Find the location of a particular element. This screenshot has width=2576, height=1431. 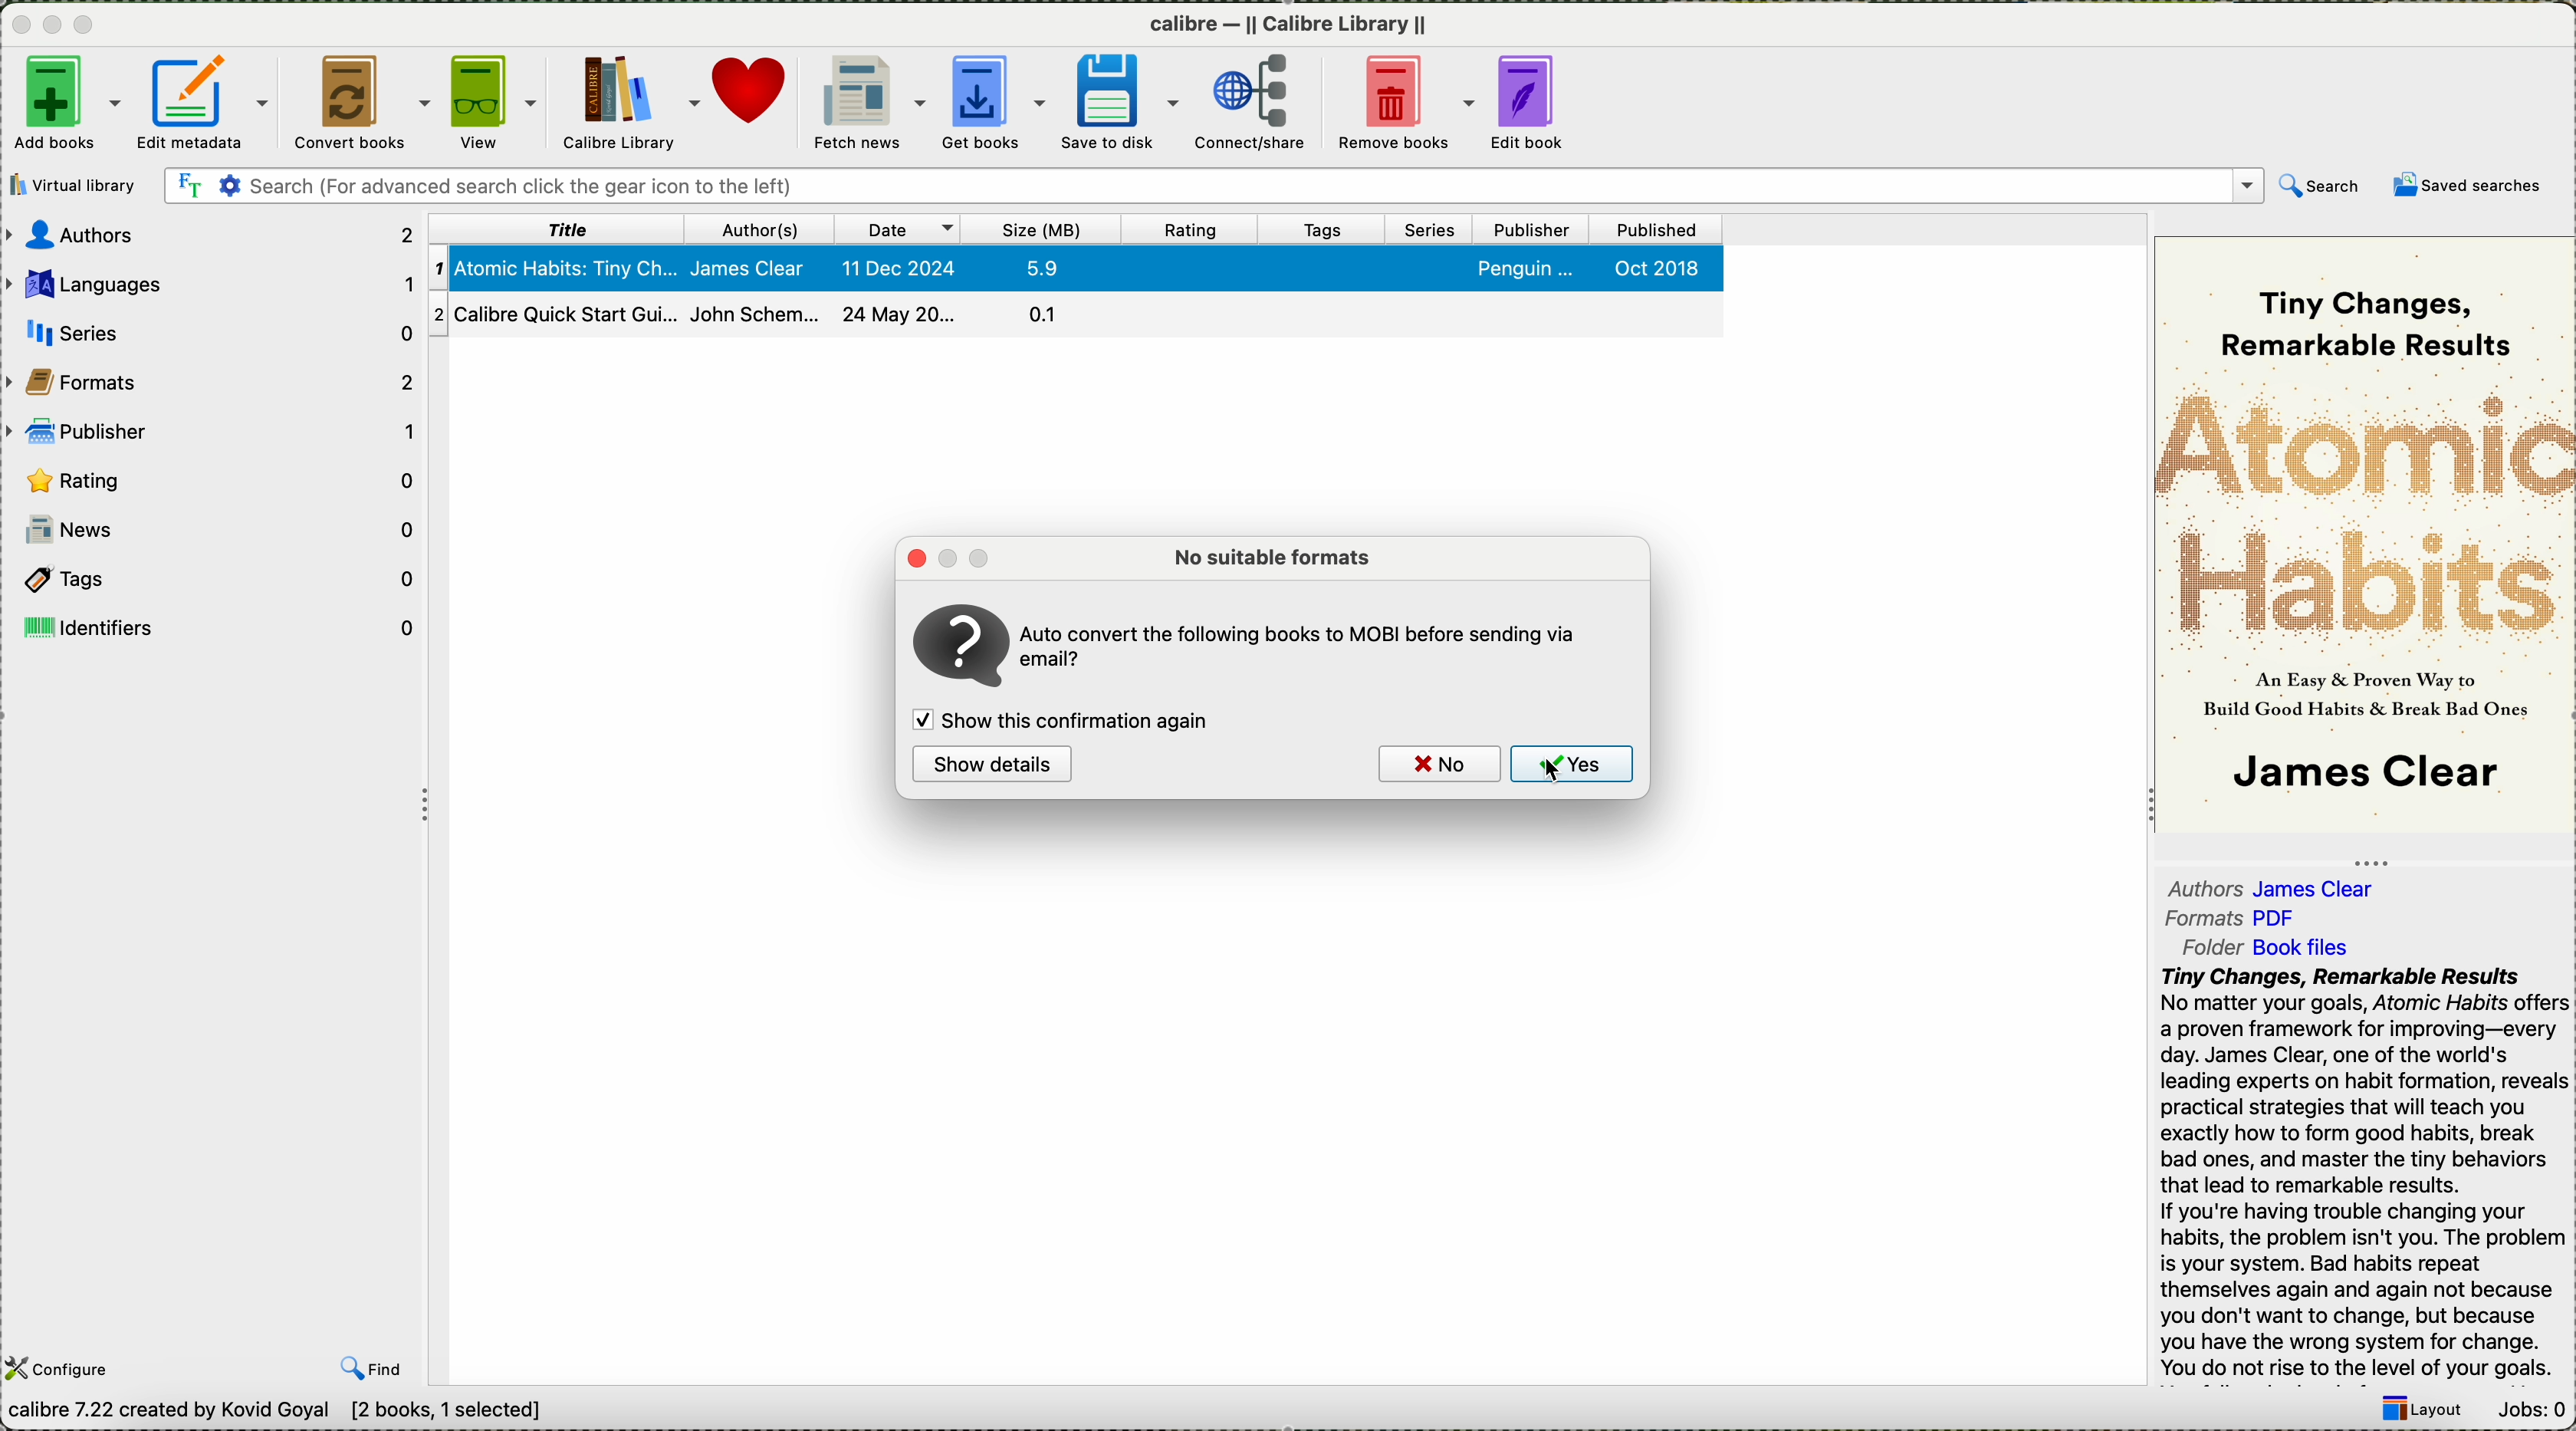

click on connect/share is located at coordinates (1251, 105).